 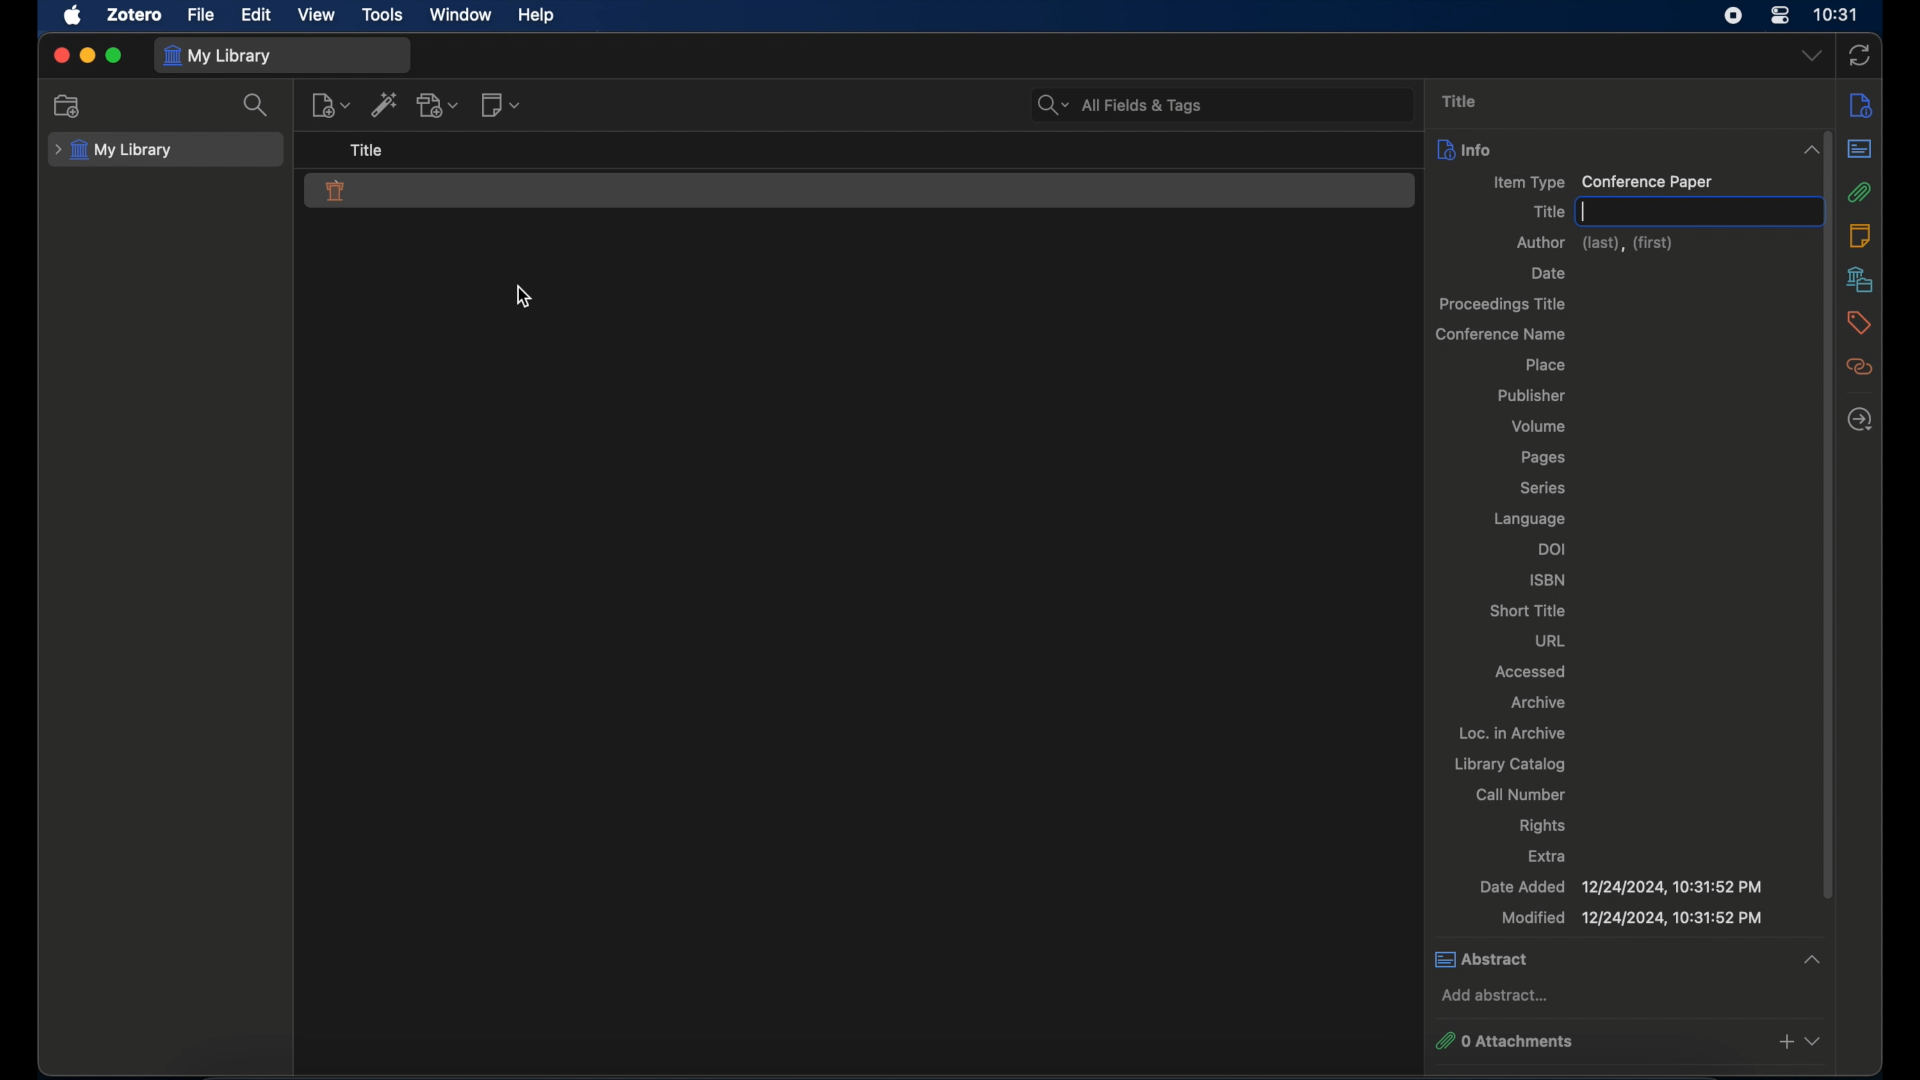 What do you see at coordinates (1860, 418) in the screenshot?
I see `locate` at bounding box center [1860, 418].